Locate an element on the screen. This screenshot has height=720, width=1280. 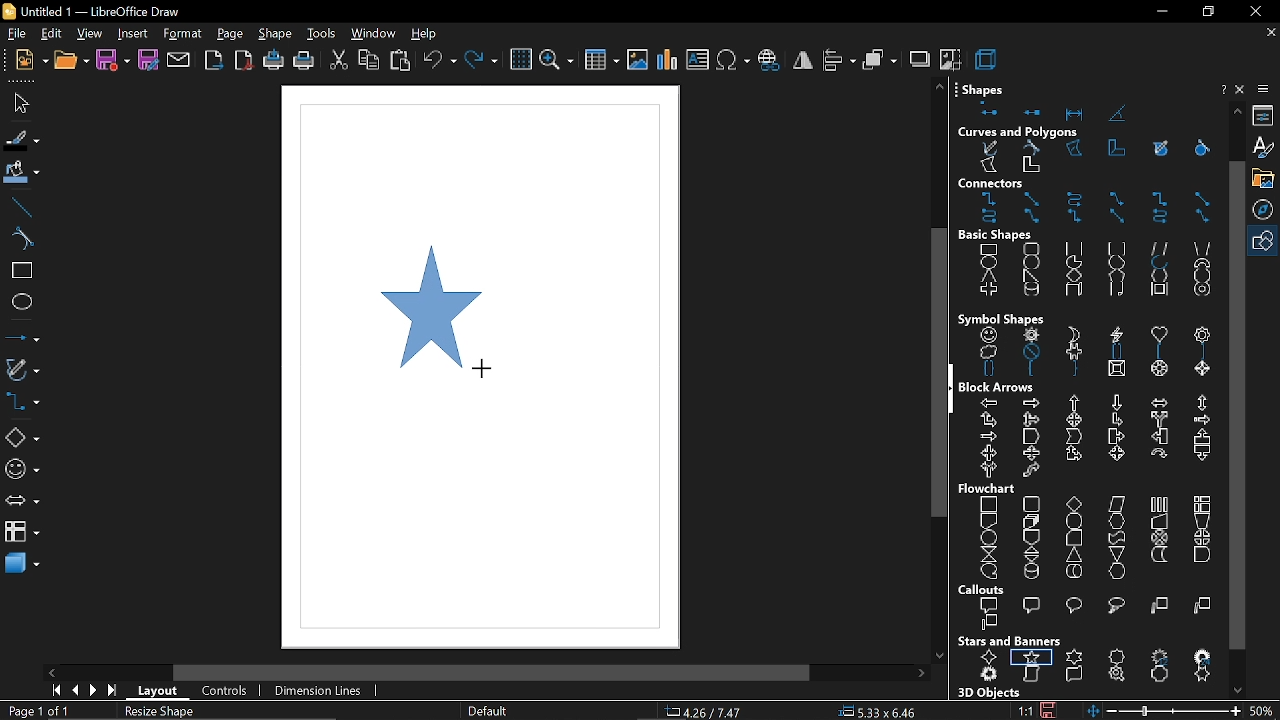
save is located at coordinates (113, 61).